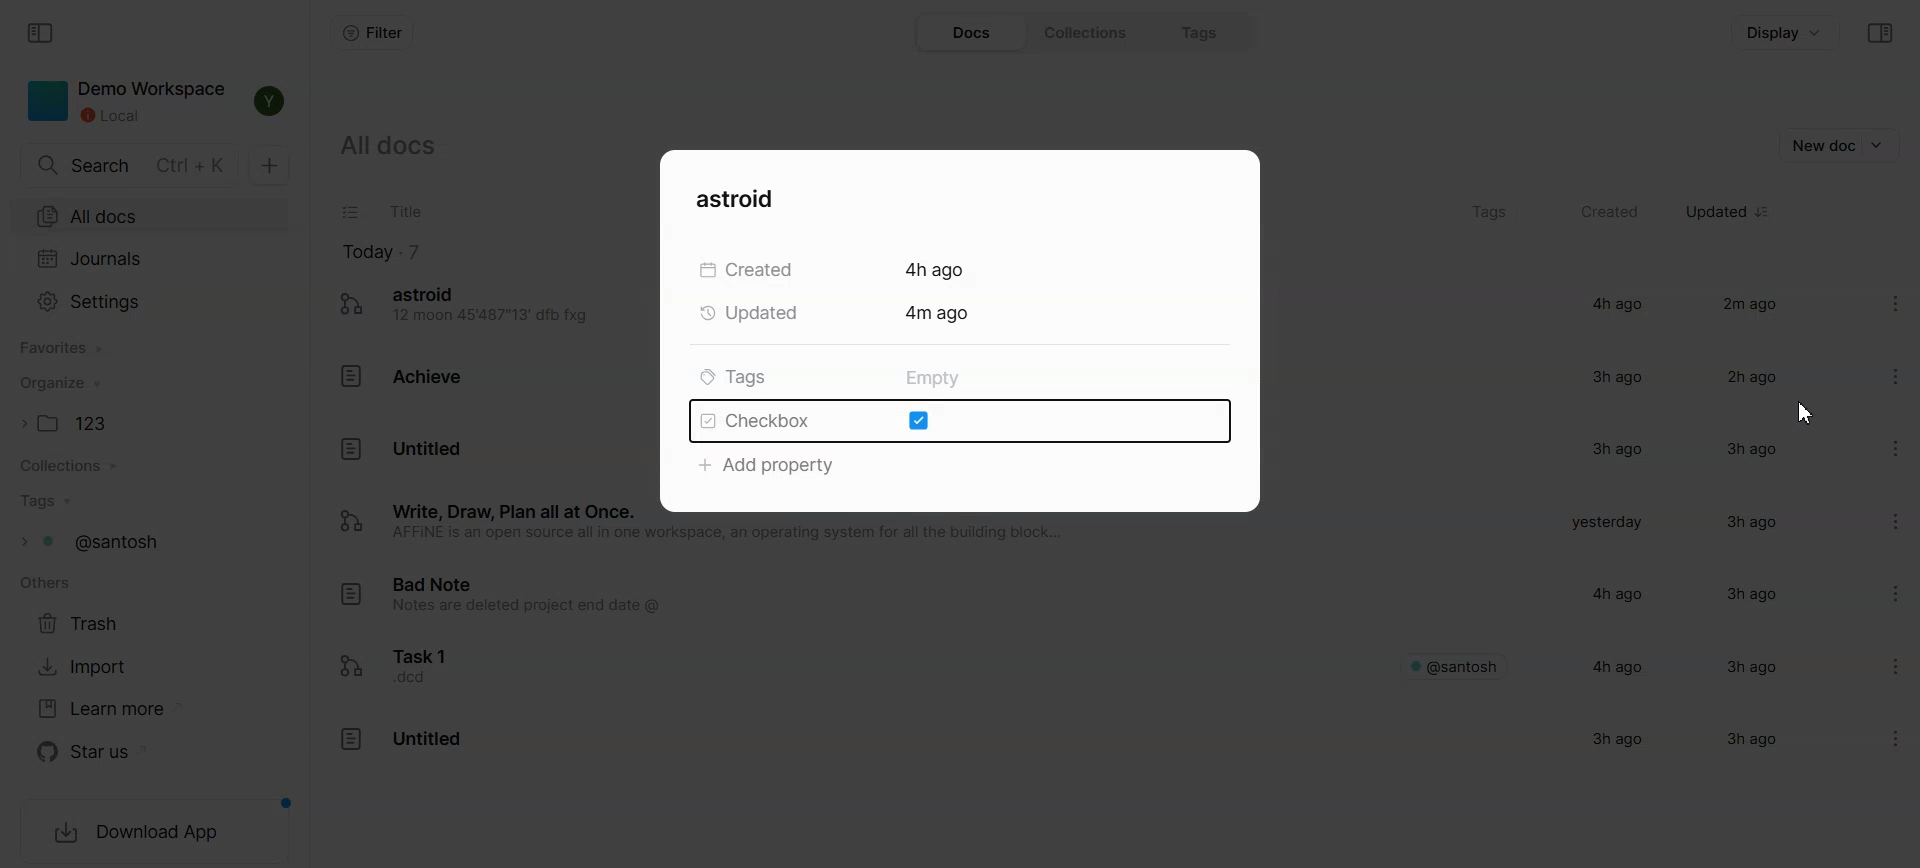 This screenshot has width=1920, height=868. Describe the element at coordinates (970, 33) in the screenshot. I see `Docs` at that location.